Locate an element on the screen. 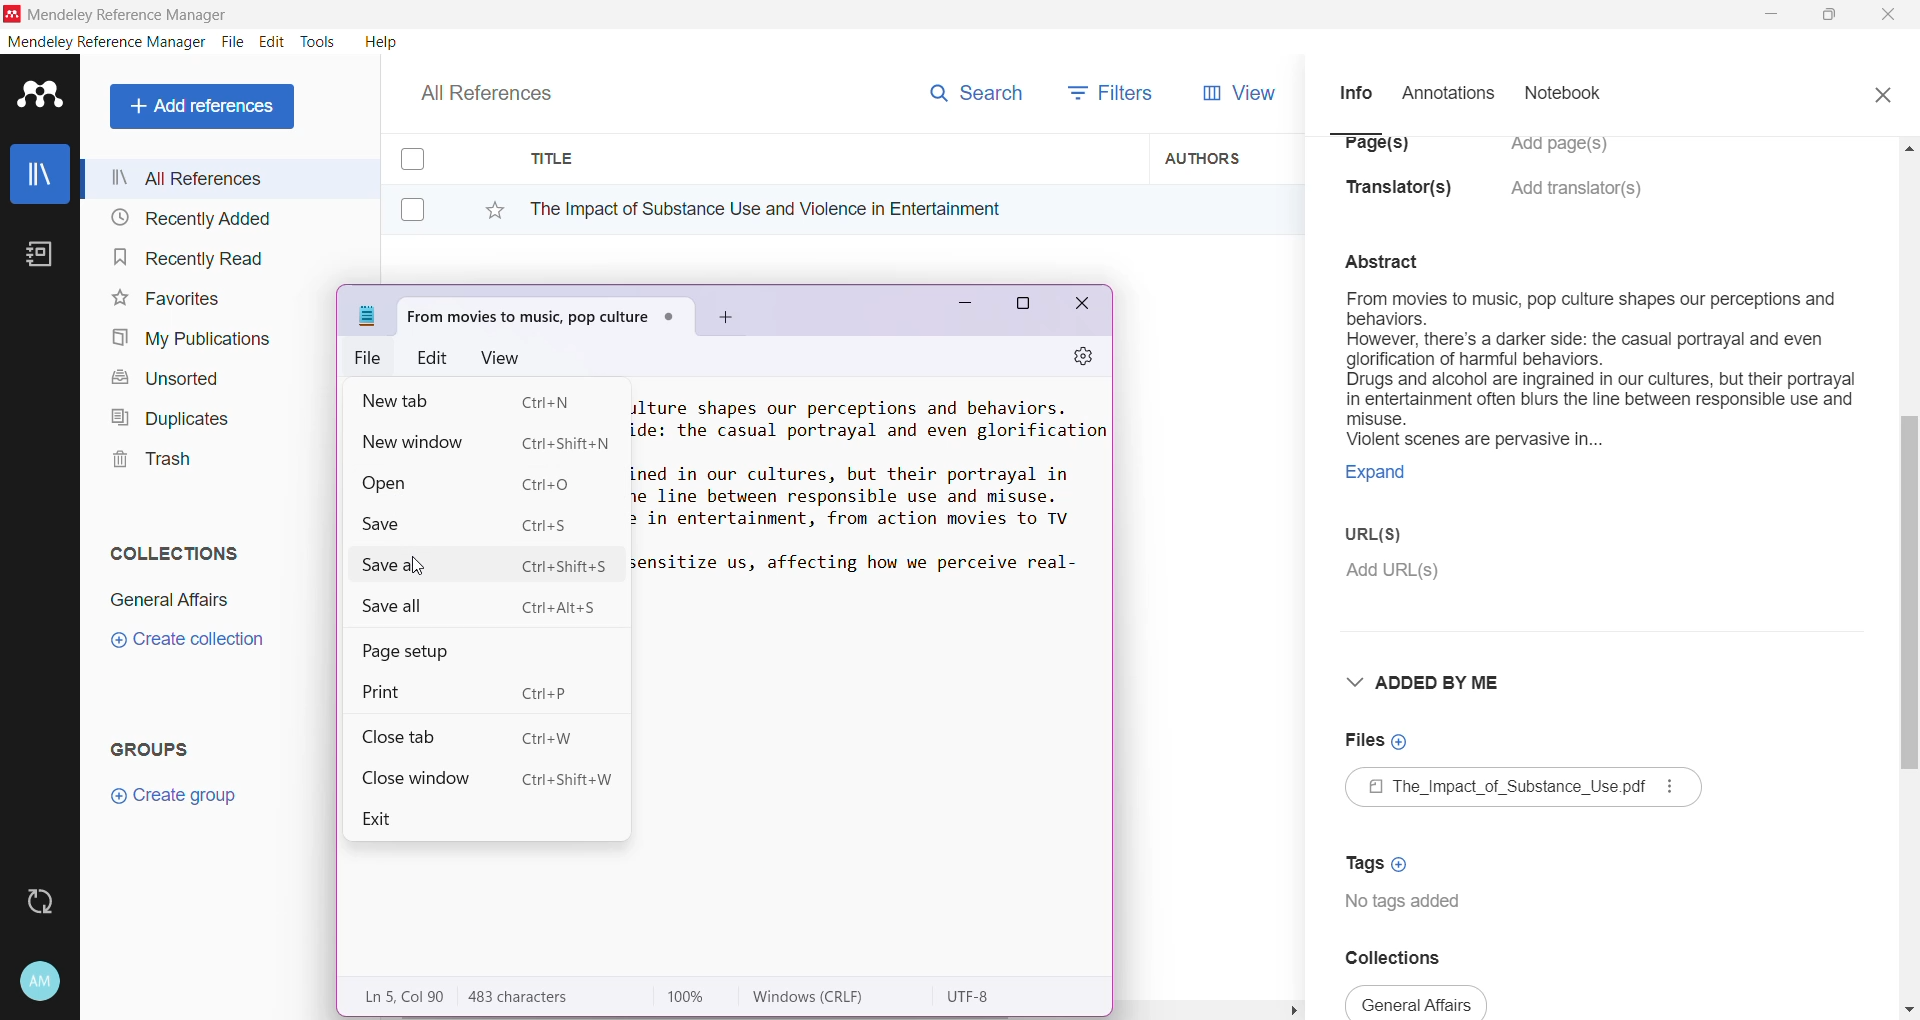  Click to Create Collection is located at coordinates (187, 643).